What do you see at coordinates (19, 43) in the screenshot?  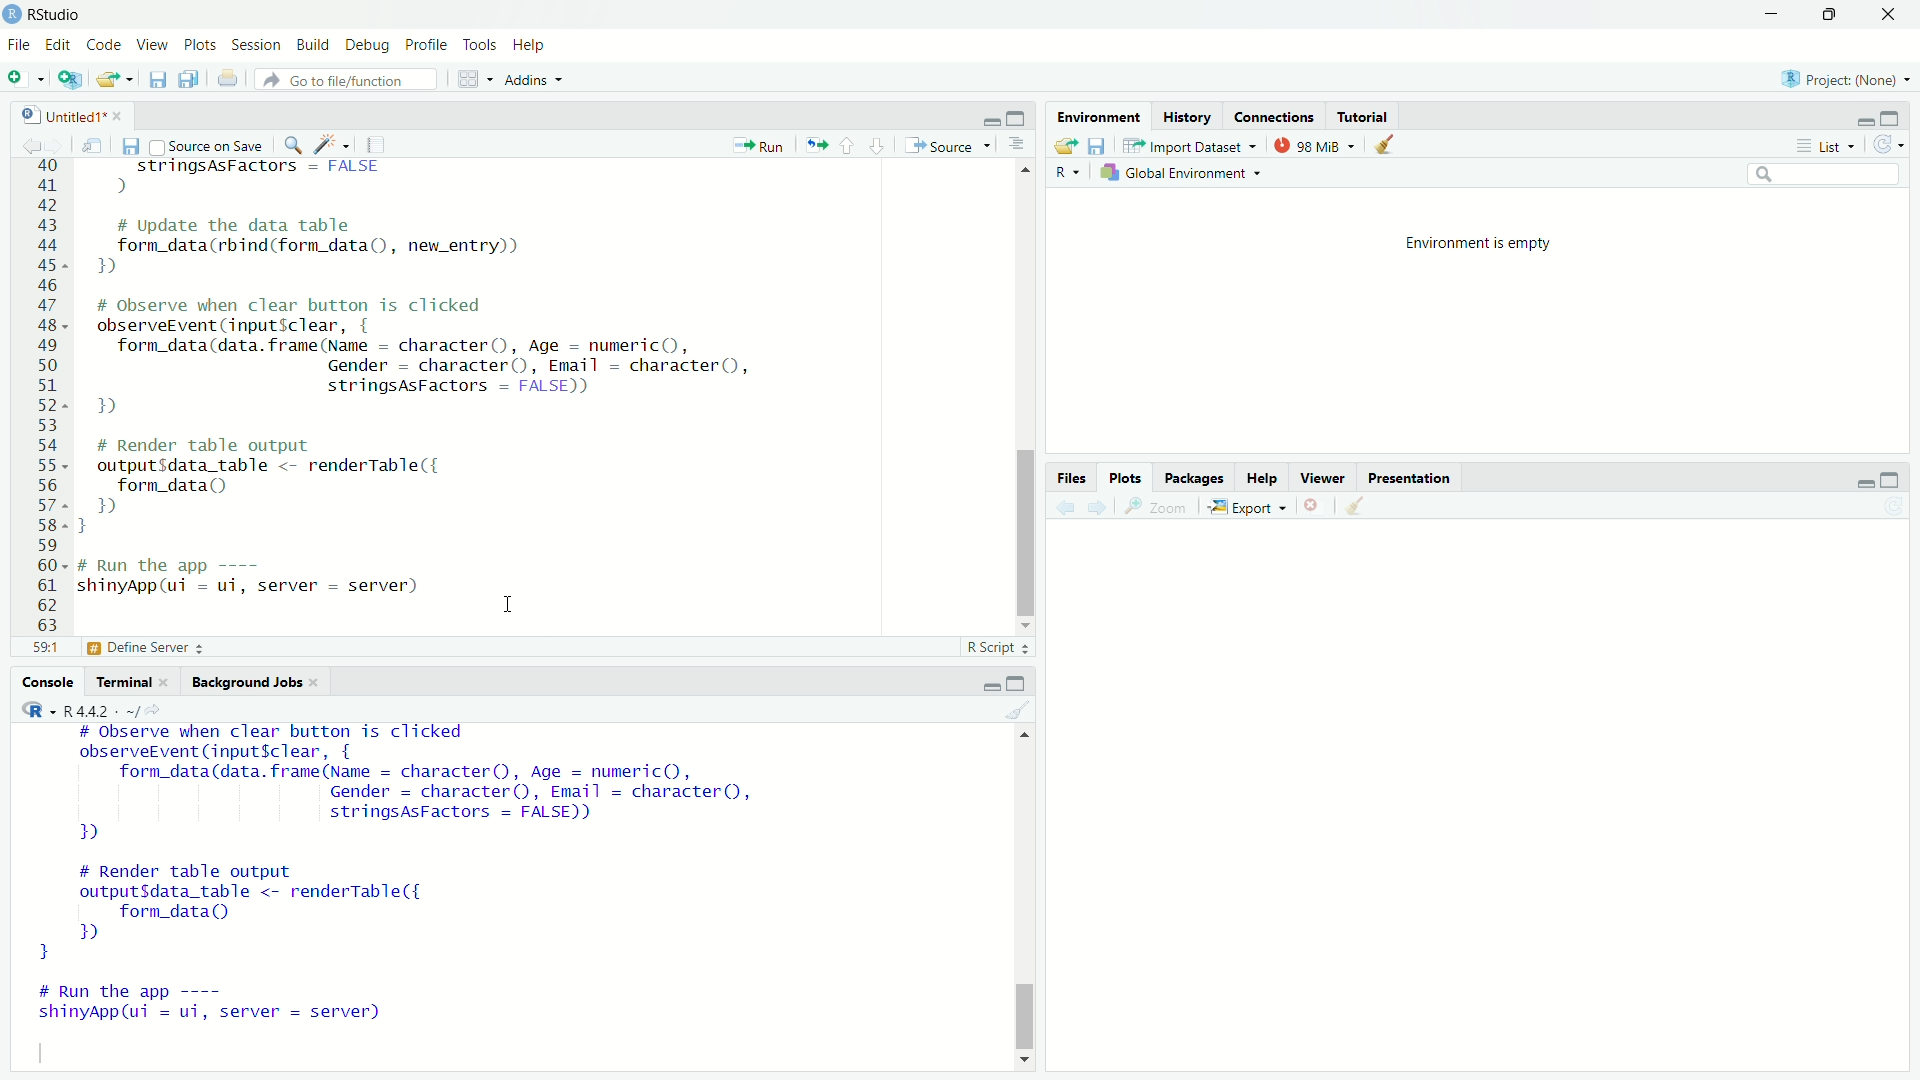 I see `File` at bounding box center [19, 43].